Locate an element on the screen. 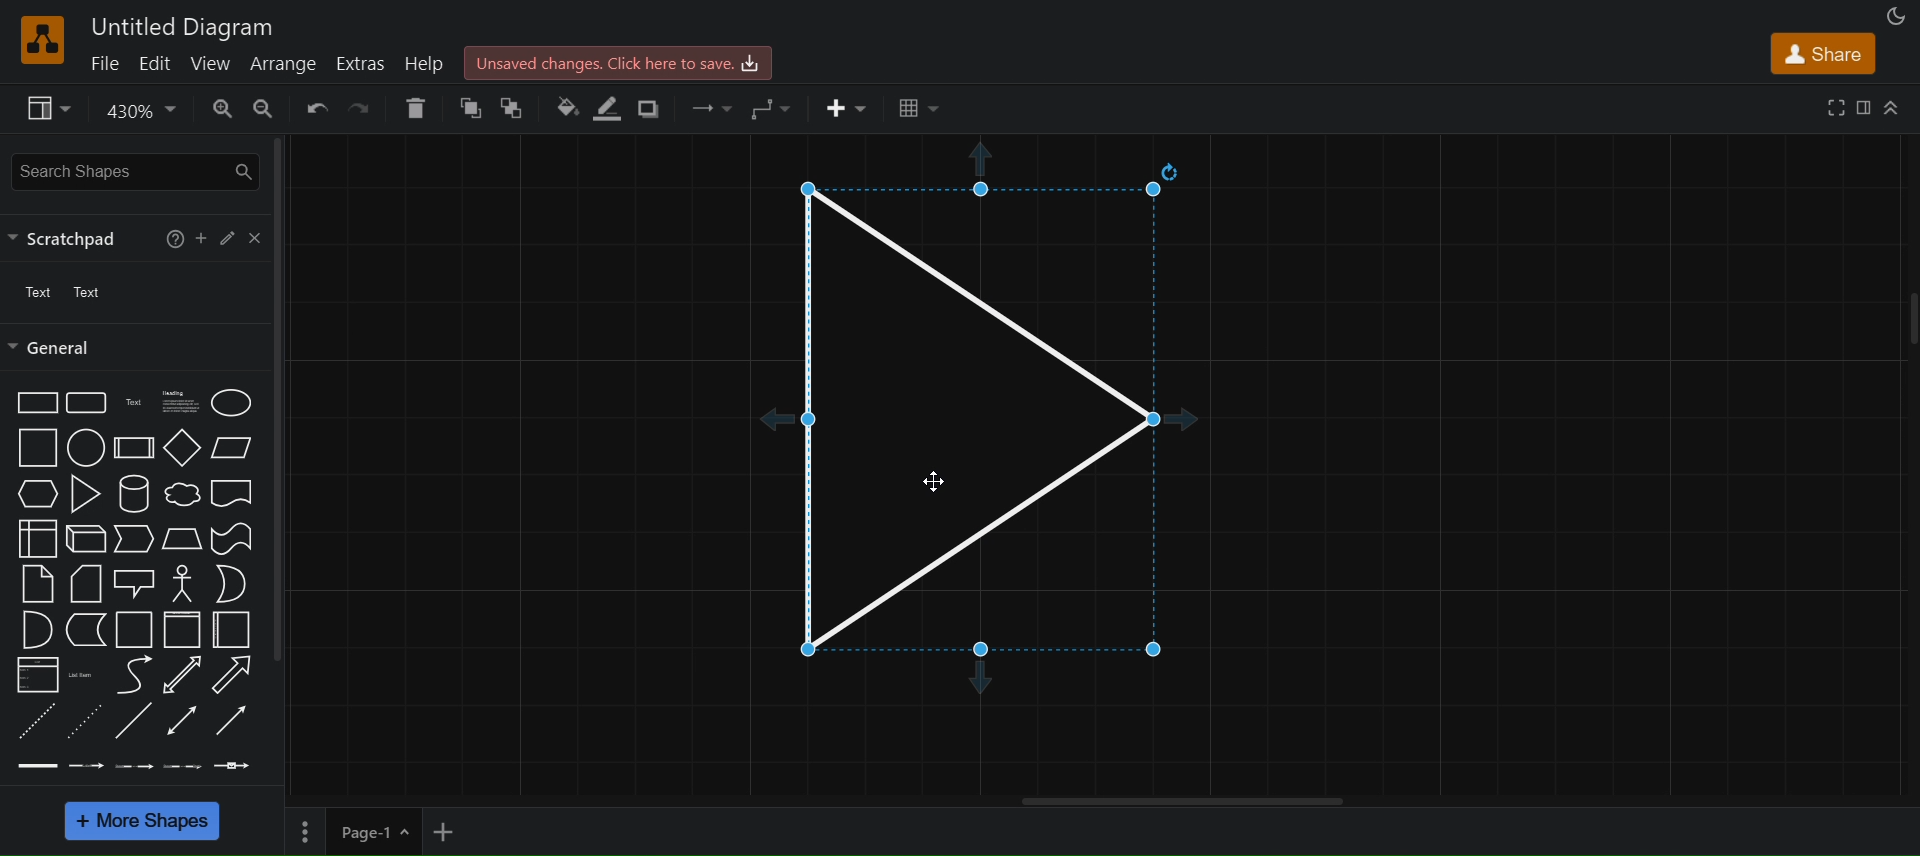  triangle is located at coordinates (1035, 424).